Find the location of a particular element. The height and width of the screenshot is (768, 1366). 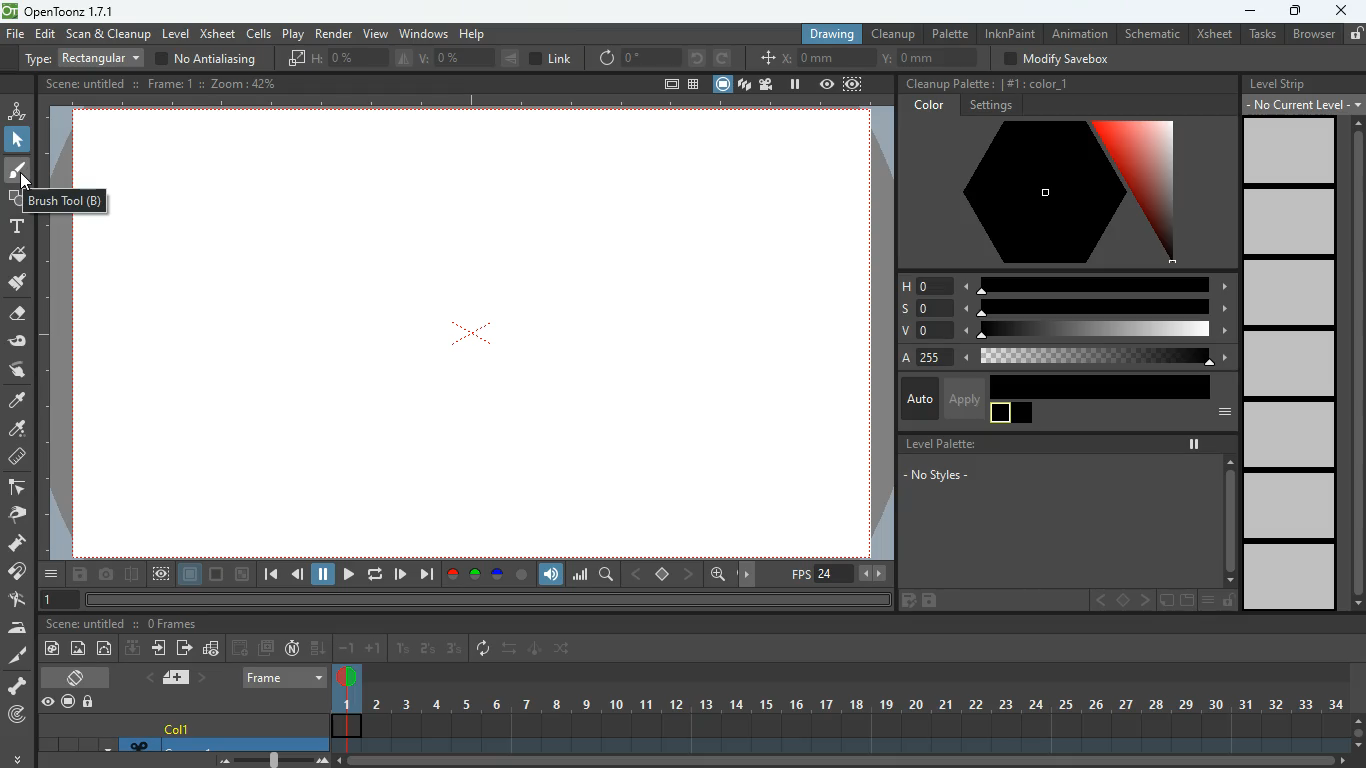

apply is located at coordinates (963, 398).